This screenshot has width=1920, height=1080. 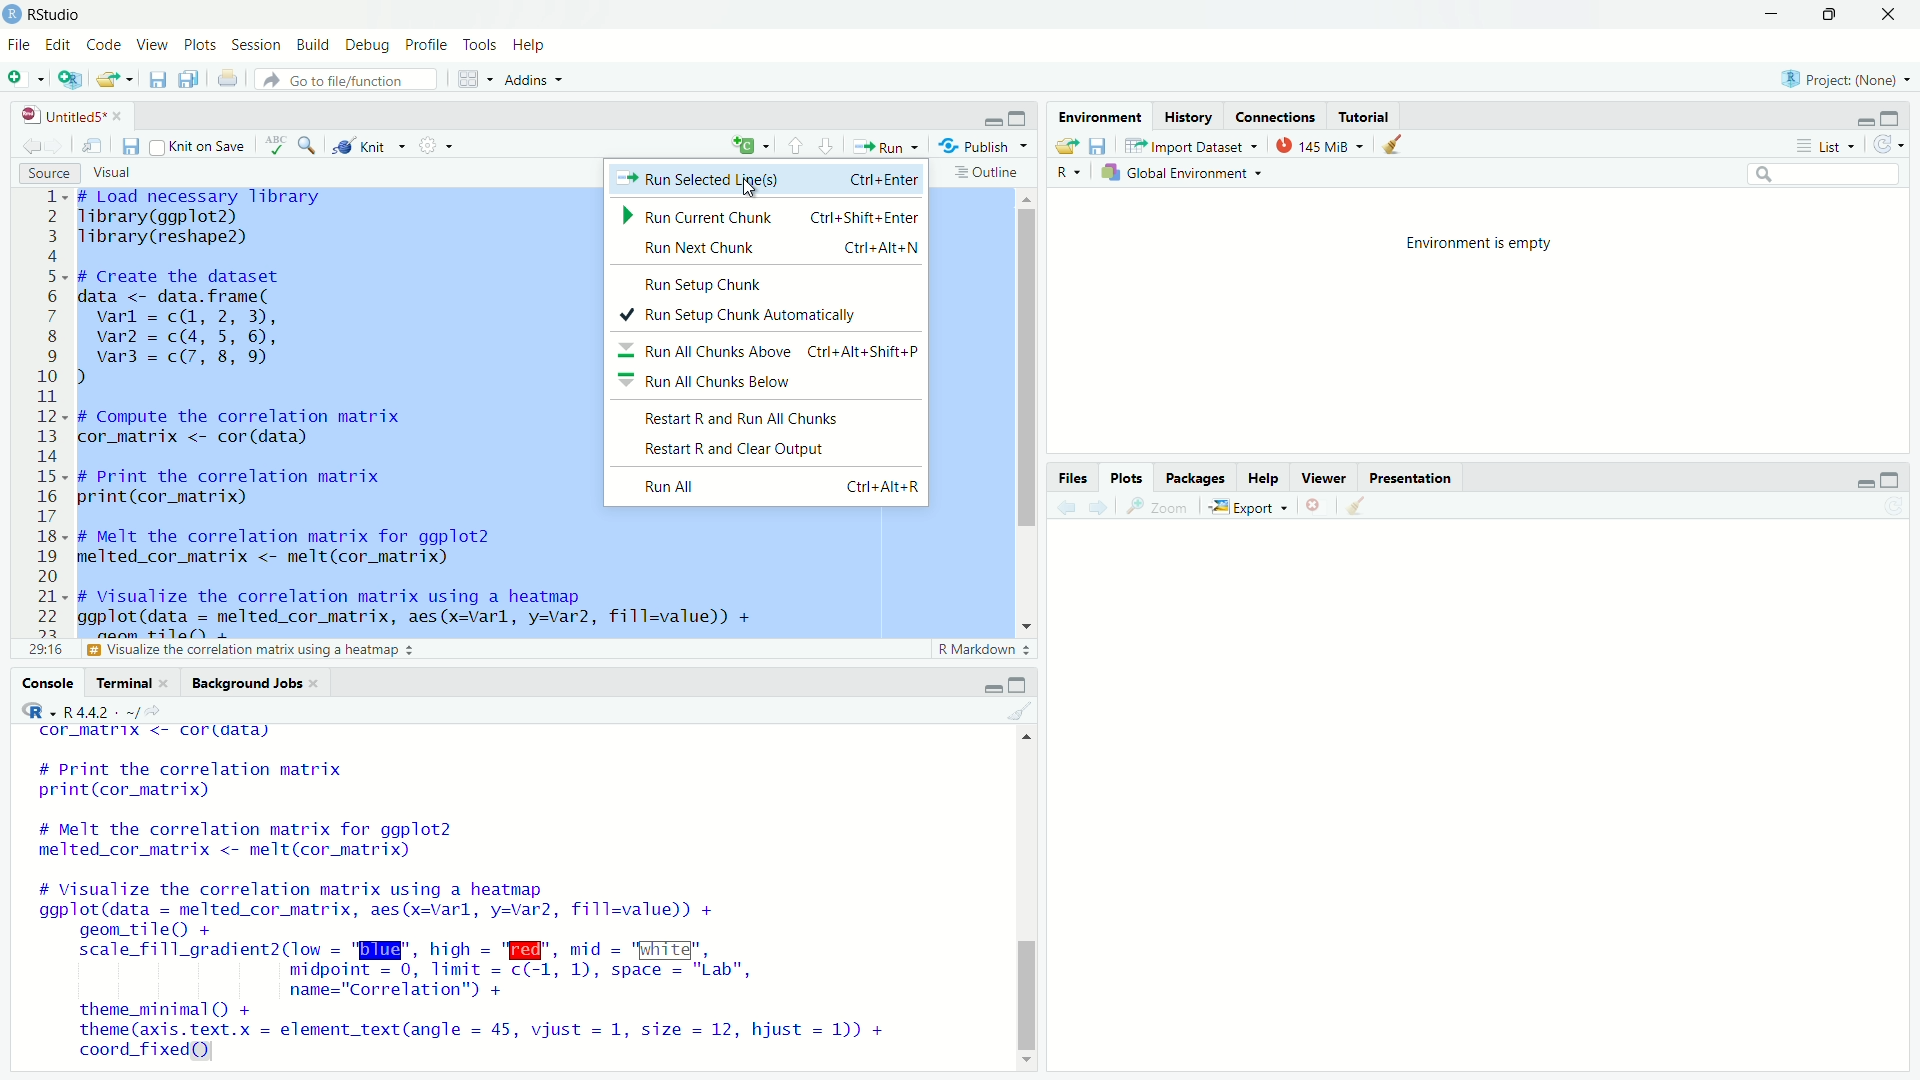 What do you see at coordinates (1771, 14) in the screenshot?
I see `minimize` at bounding box center [1771, 14].